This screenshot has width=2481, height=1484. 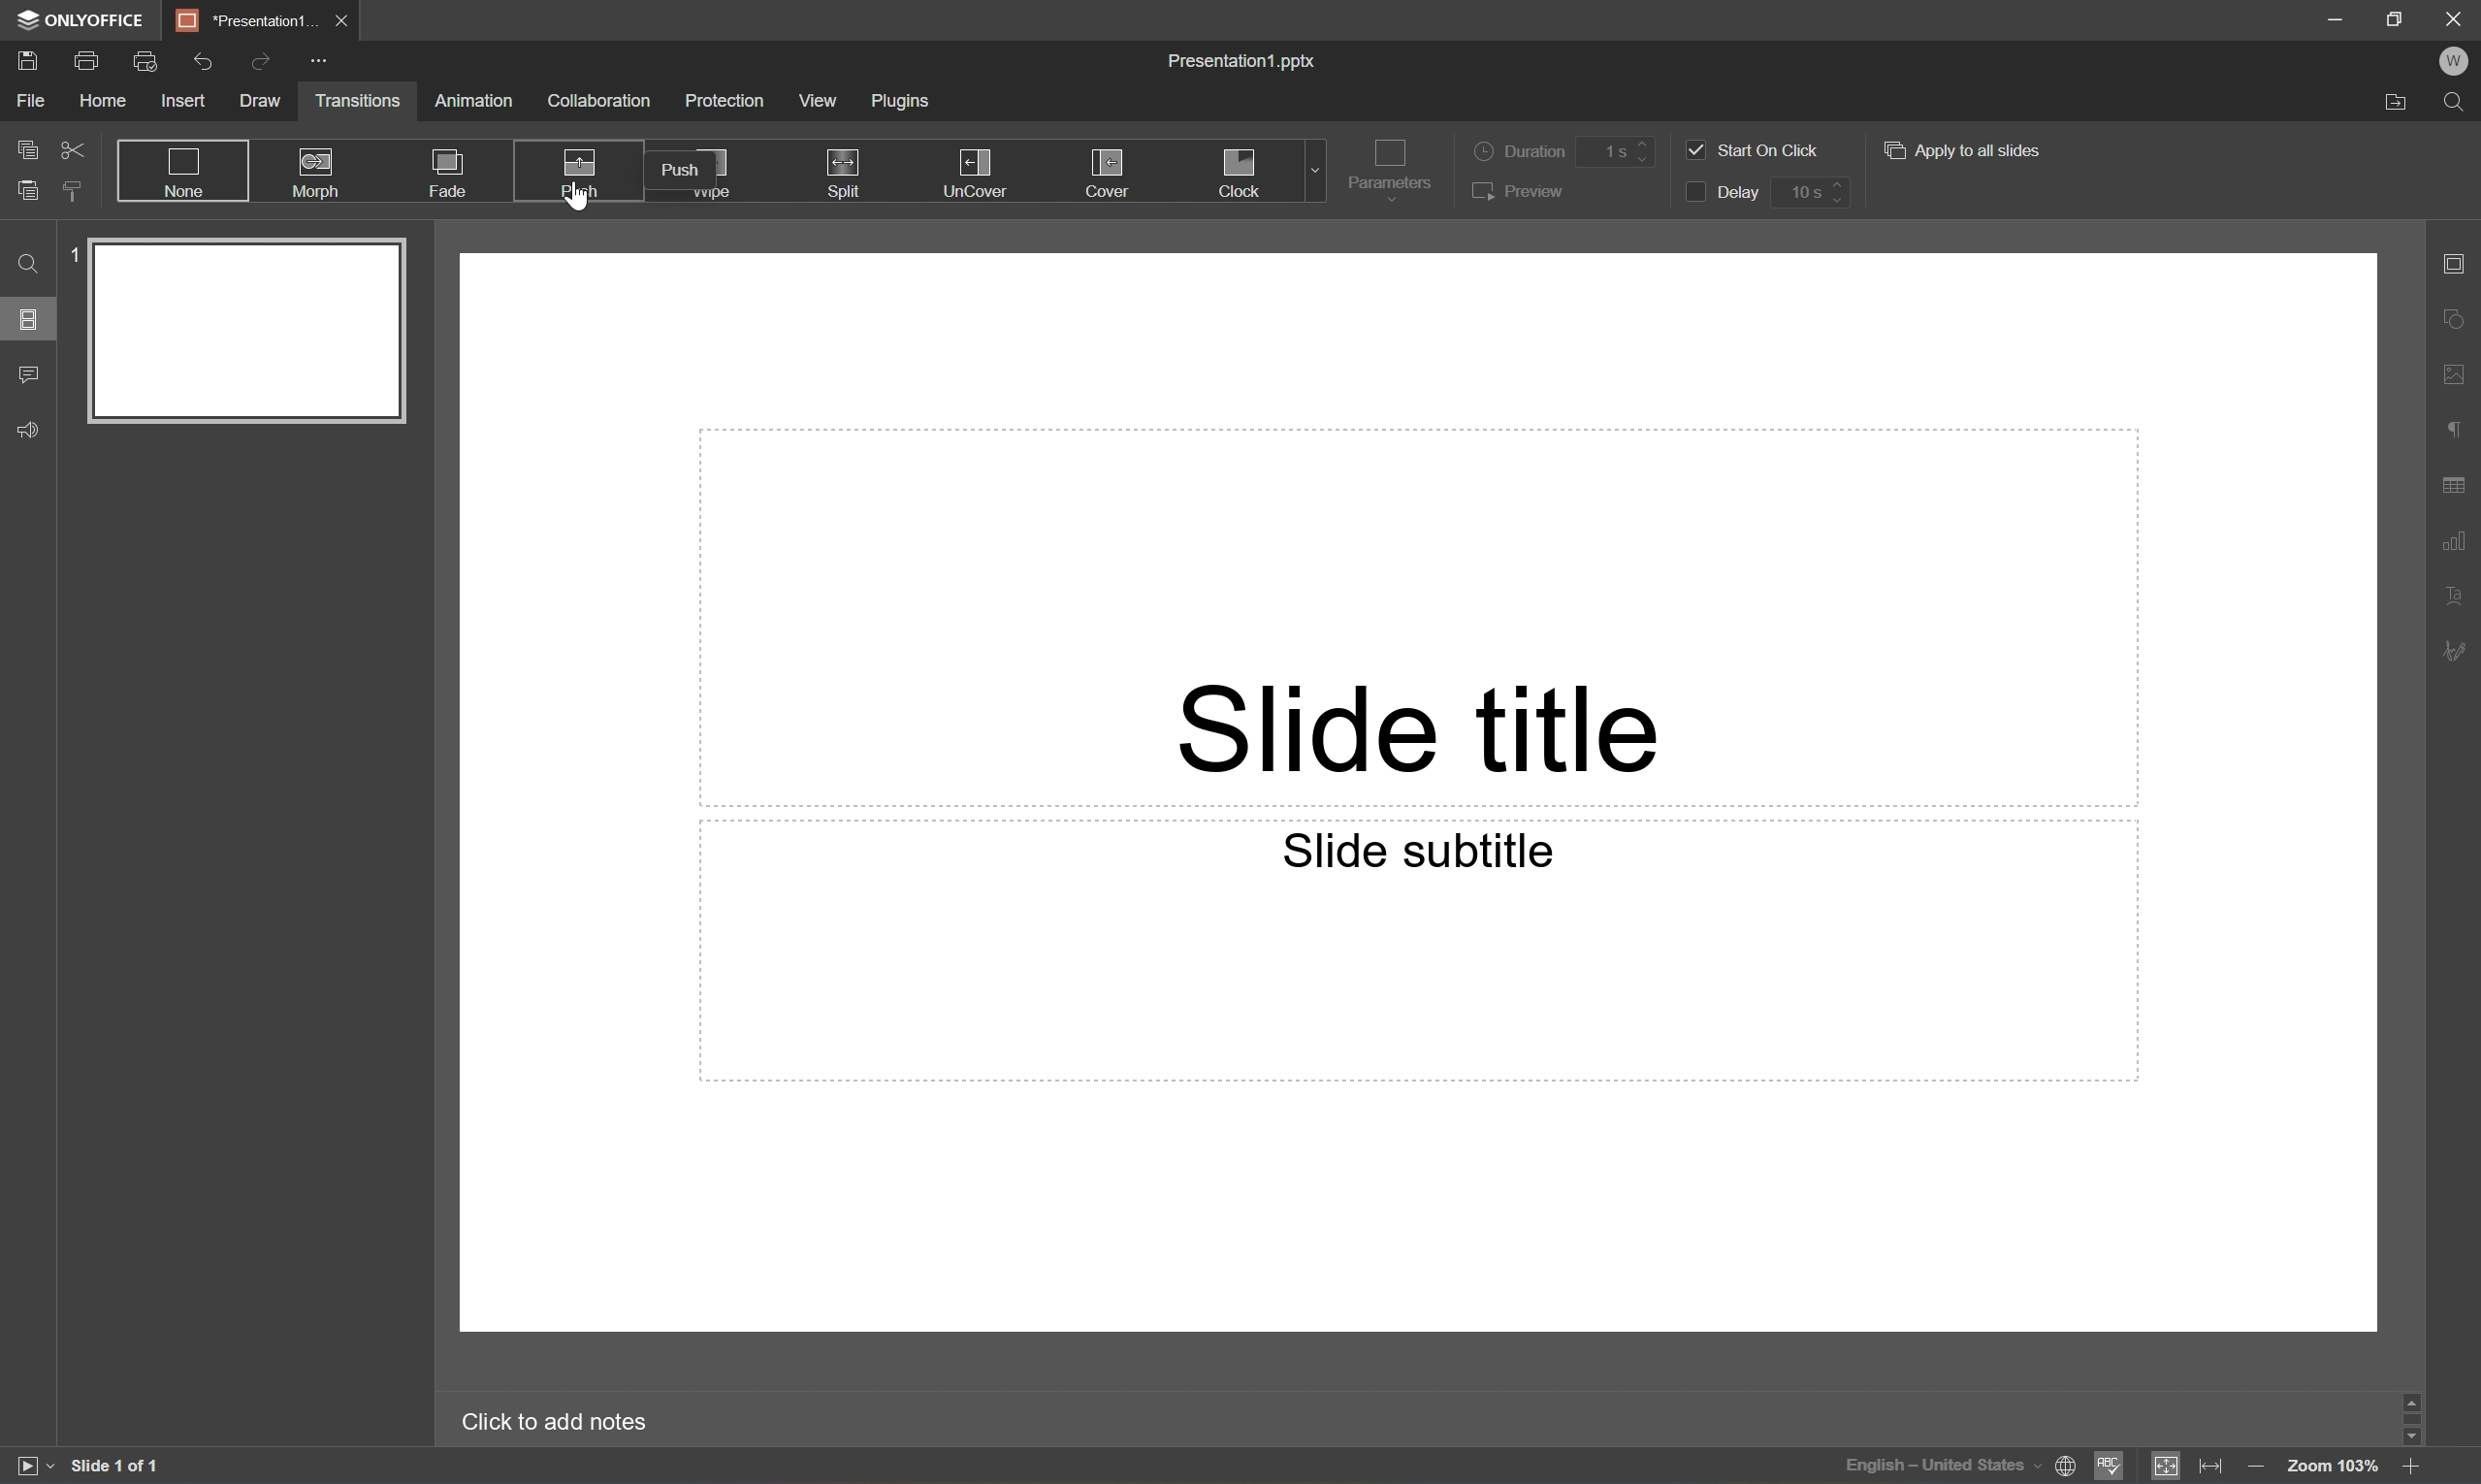 I want to click on W, so click(x=2453, y=58).